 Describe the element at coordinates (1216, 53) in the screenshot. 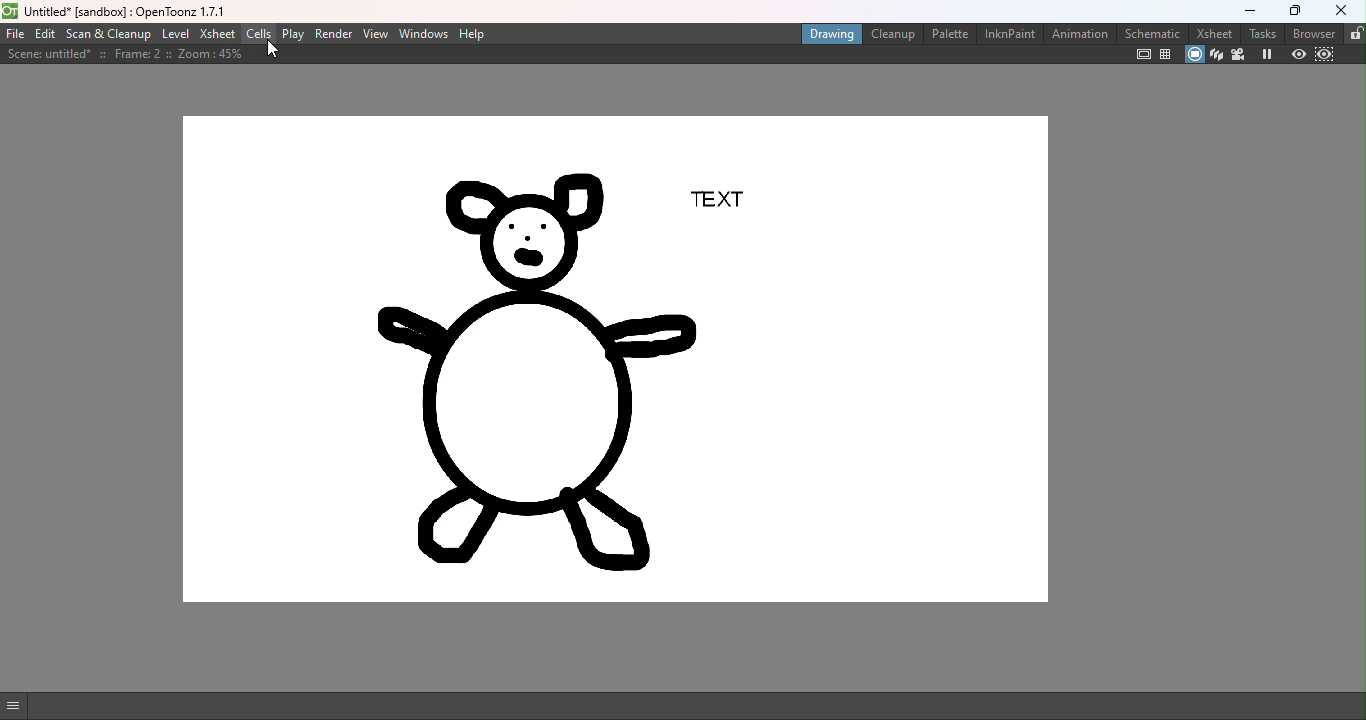

I see `3D view` at that location.